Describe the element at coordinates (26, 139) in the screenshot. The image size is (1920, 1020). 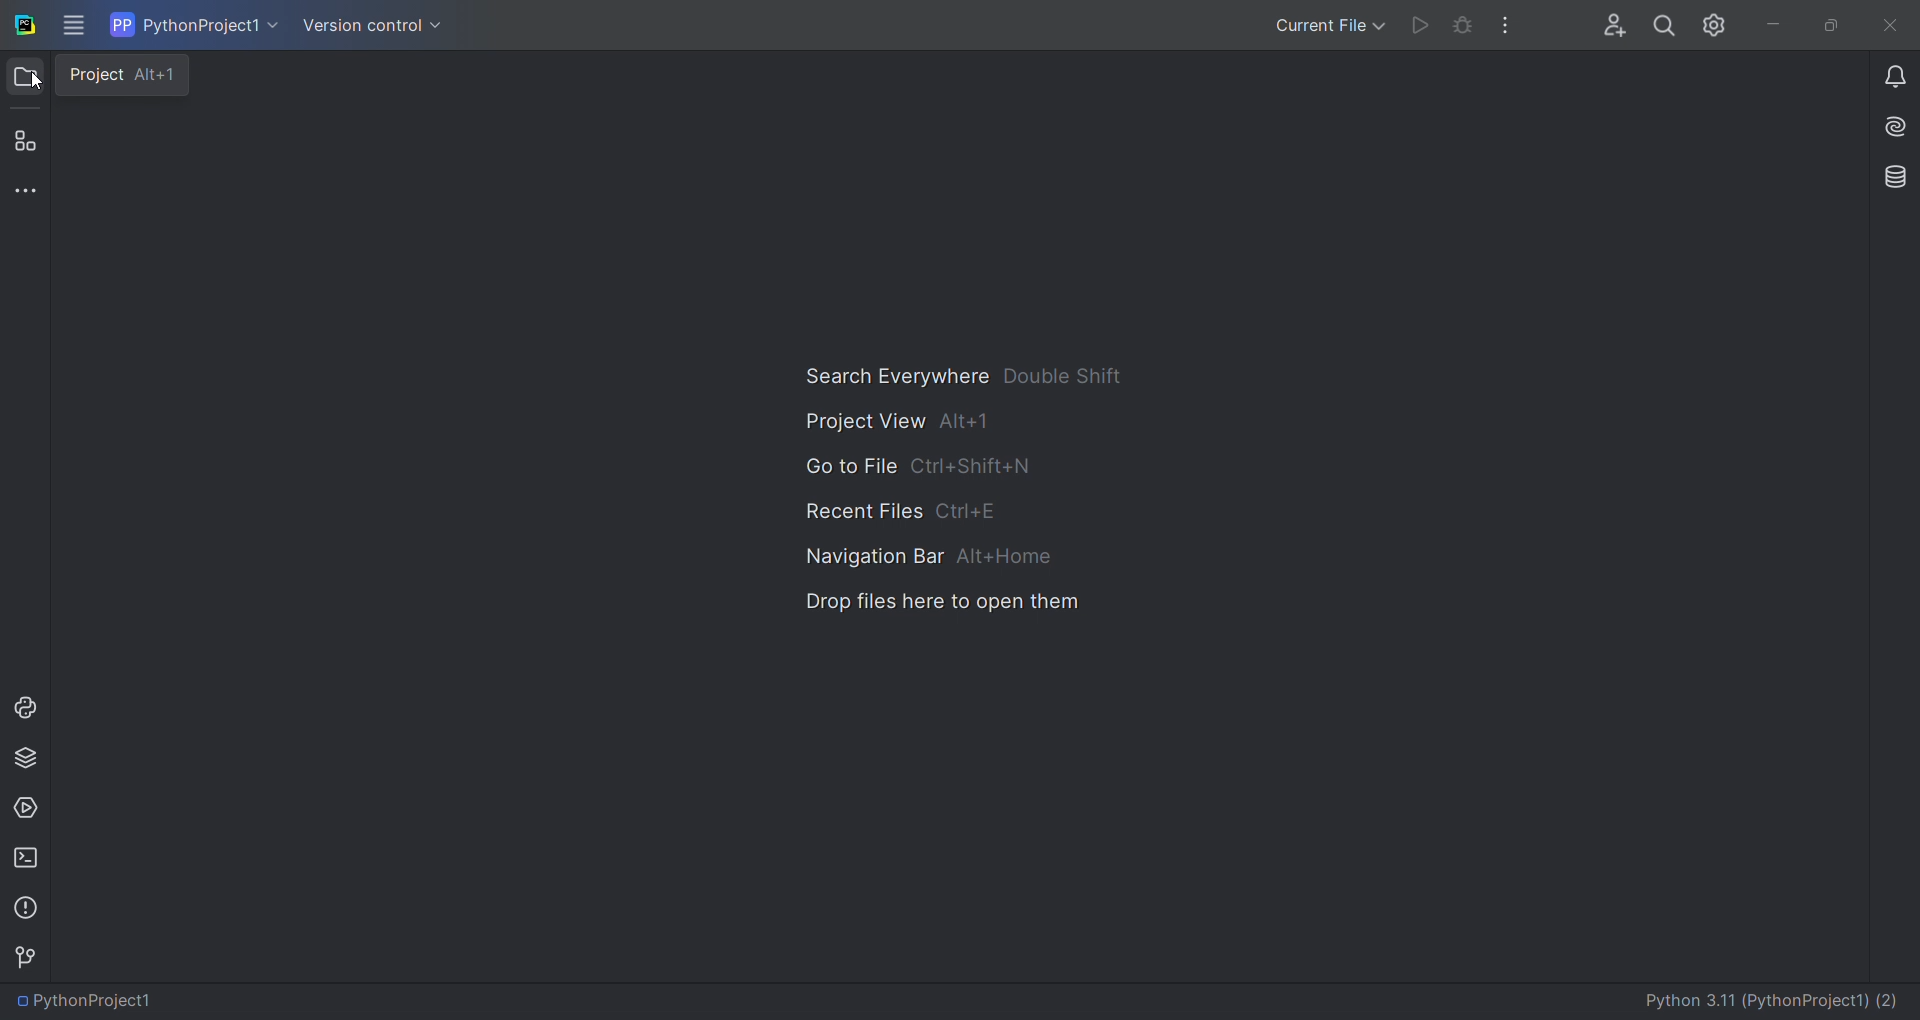
I see `structure` at that location.